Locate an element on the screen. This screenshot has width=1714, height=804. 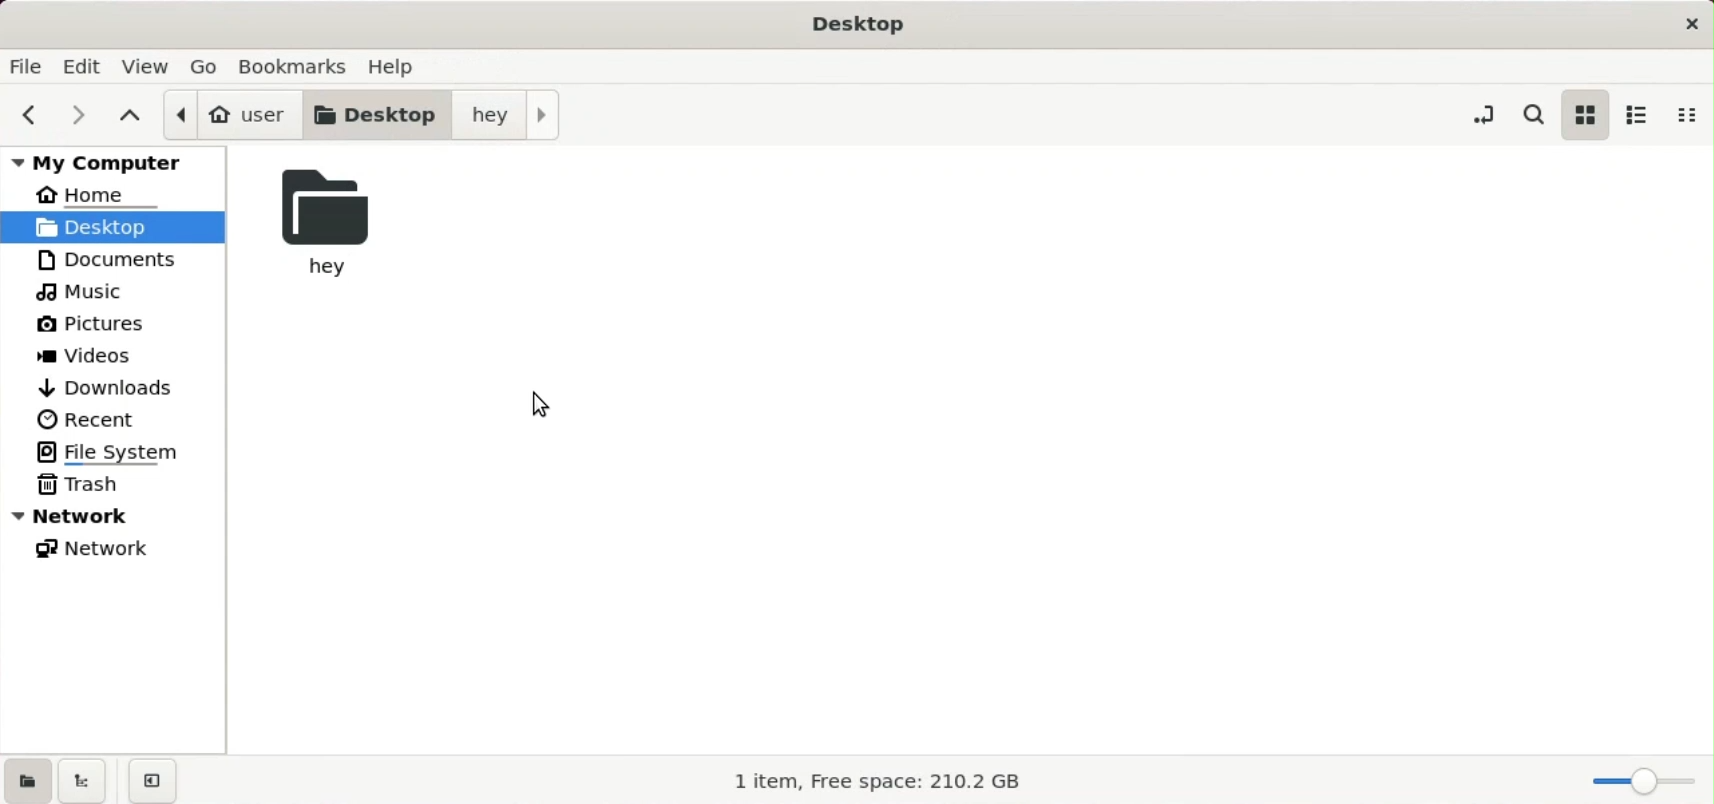
my computer is located at coordinates (115, 161).